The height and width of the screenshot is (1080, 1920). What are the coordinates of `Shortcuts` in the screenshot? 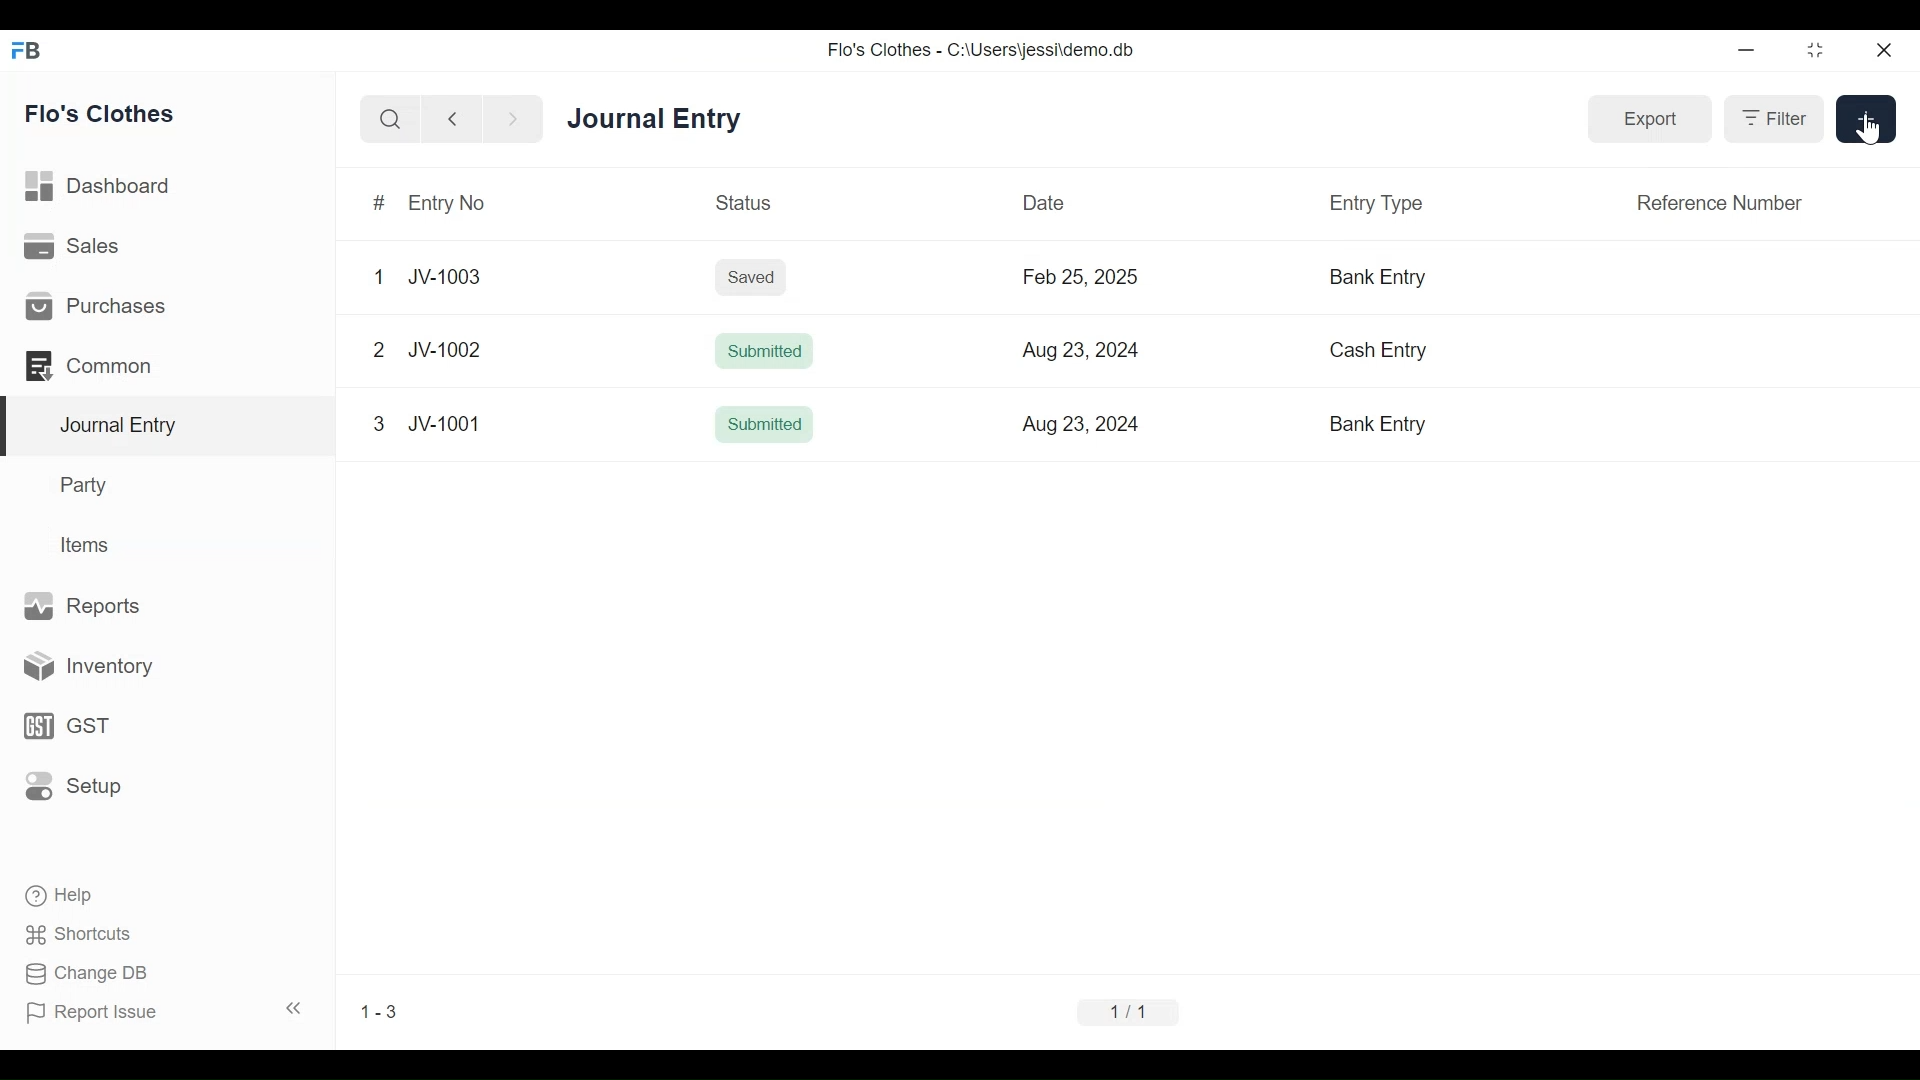 It's located at (90, 931).